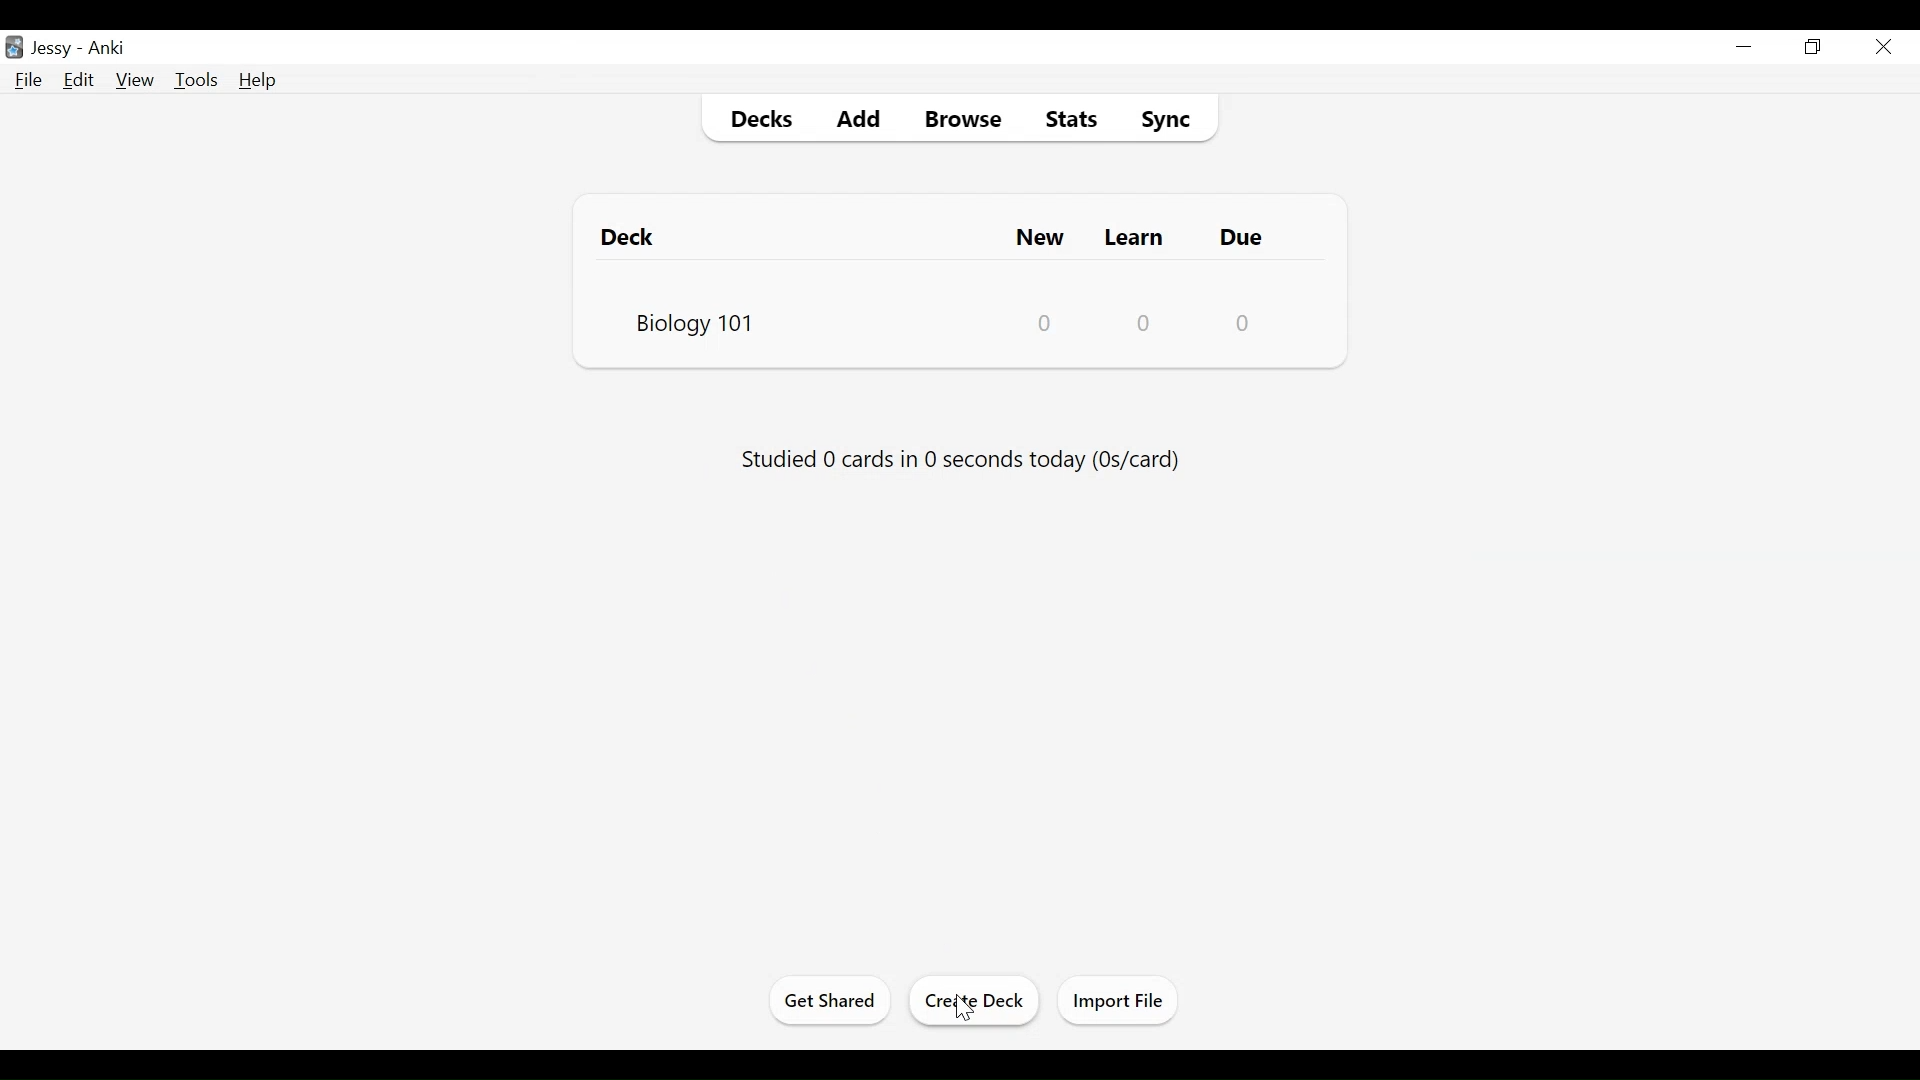 The height and width of the screenshot is (1080, 1920). I want to click on Studied count cards per second today, so click(961, 457).